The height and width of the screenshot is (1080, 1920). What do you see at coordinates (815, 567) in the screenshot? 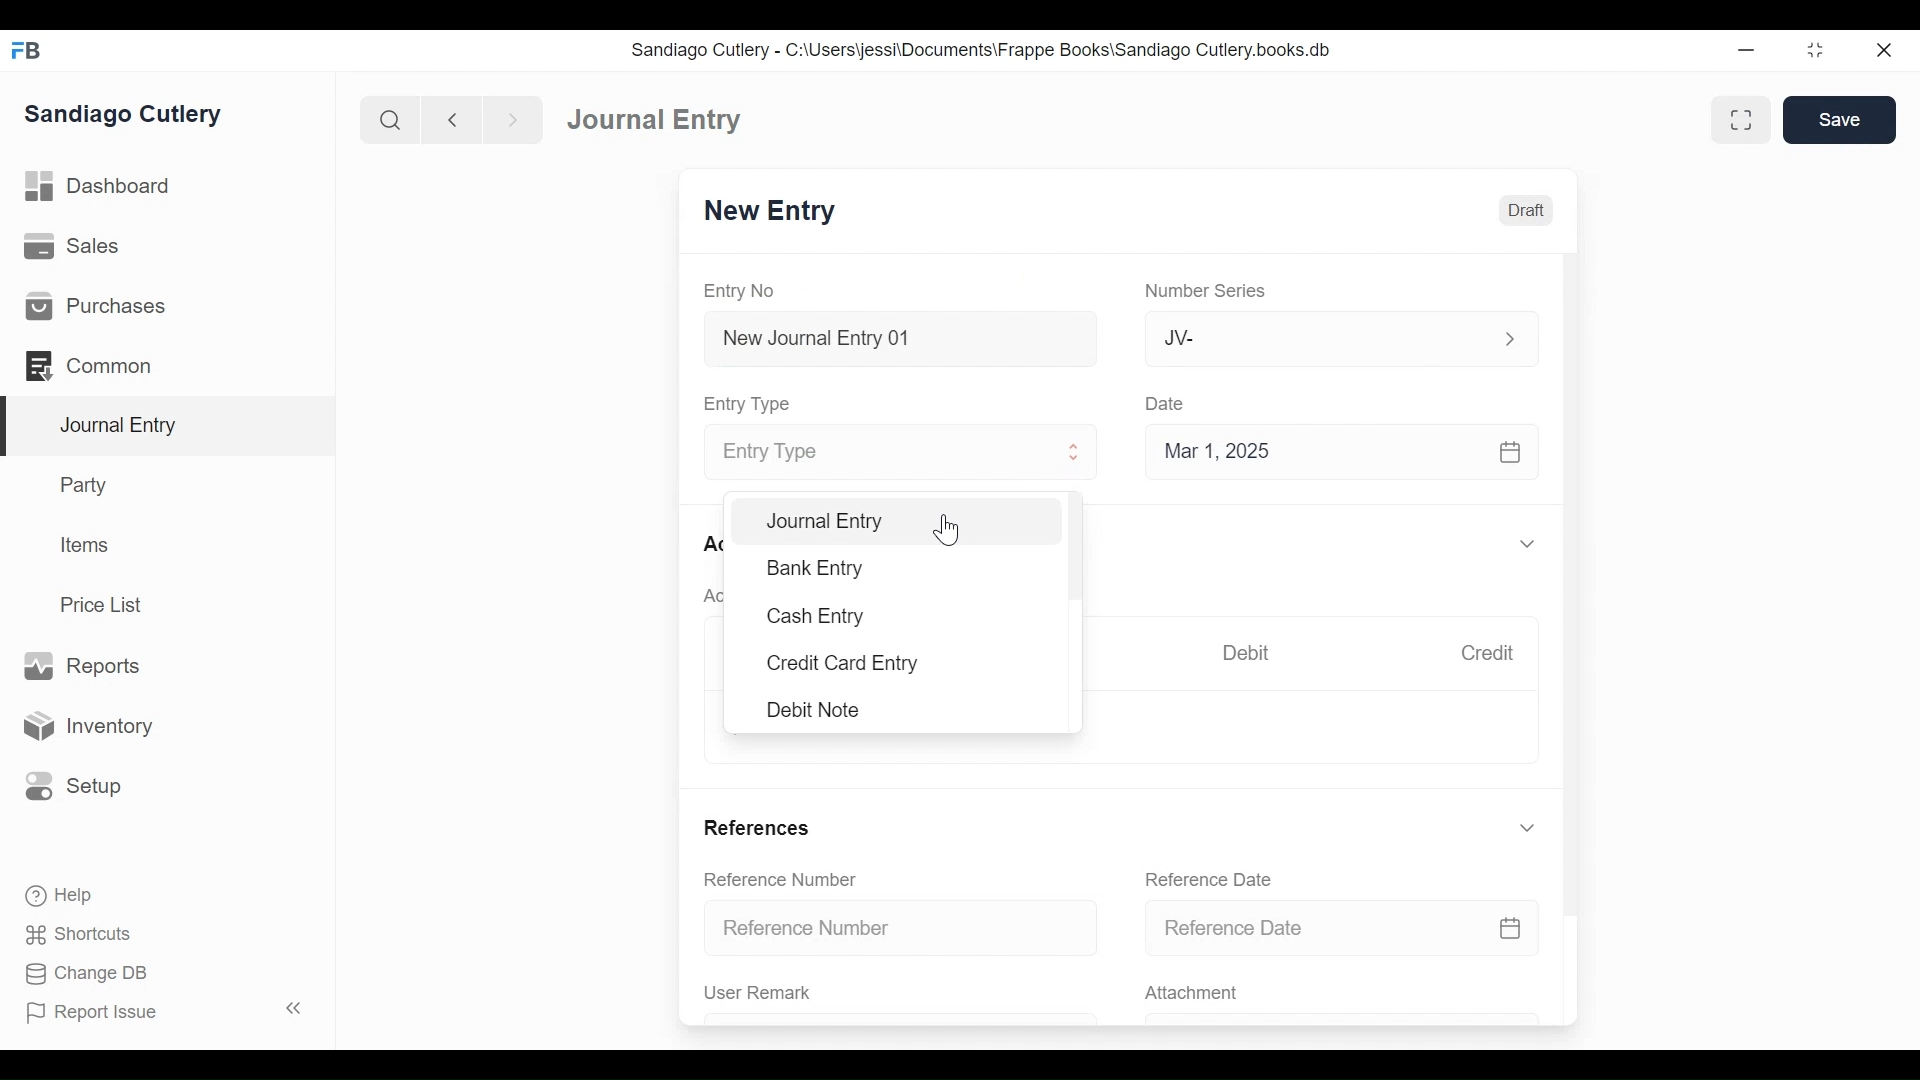
I see `Bank Entry` at bounding box center [815, 567].